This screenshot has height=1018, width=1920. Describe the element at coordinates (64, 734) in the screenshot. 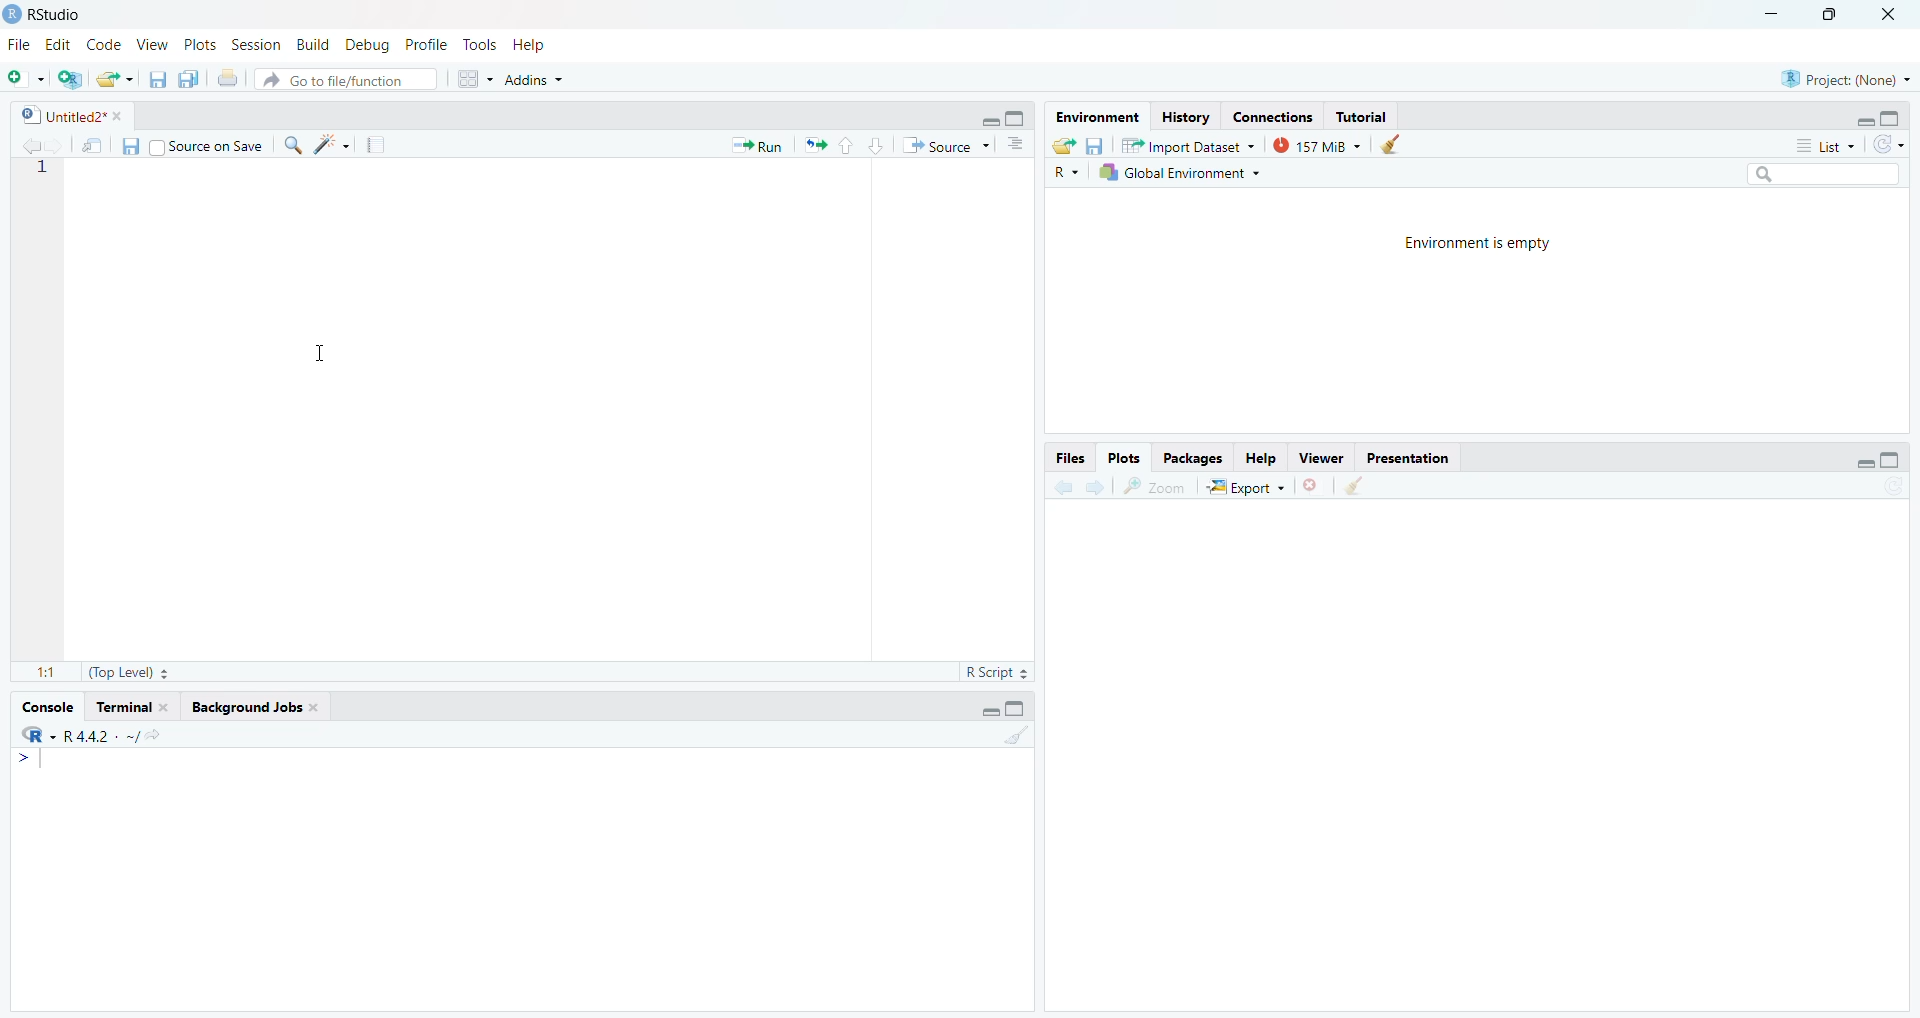

I see `R 4.4.2` at that location.